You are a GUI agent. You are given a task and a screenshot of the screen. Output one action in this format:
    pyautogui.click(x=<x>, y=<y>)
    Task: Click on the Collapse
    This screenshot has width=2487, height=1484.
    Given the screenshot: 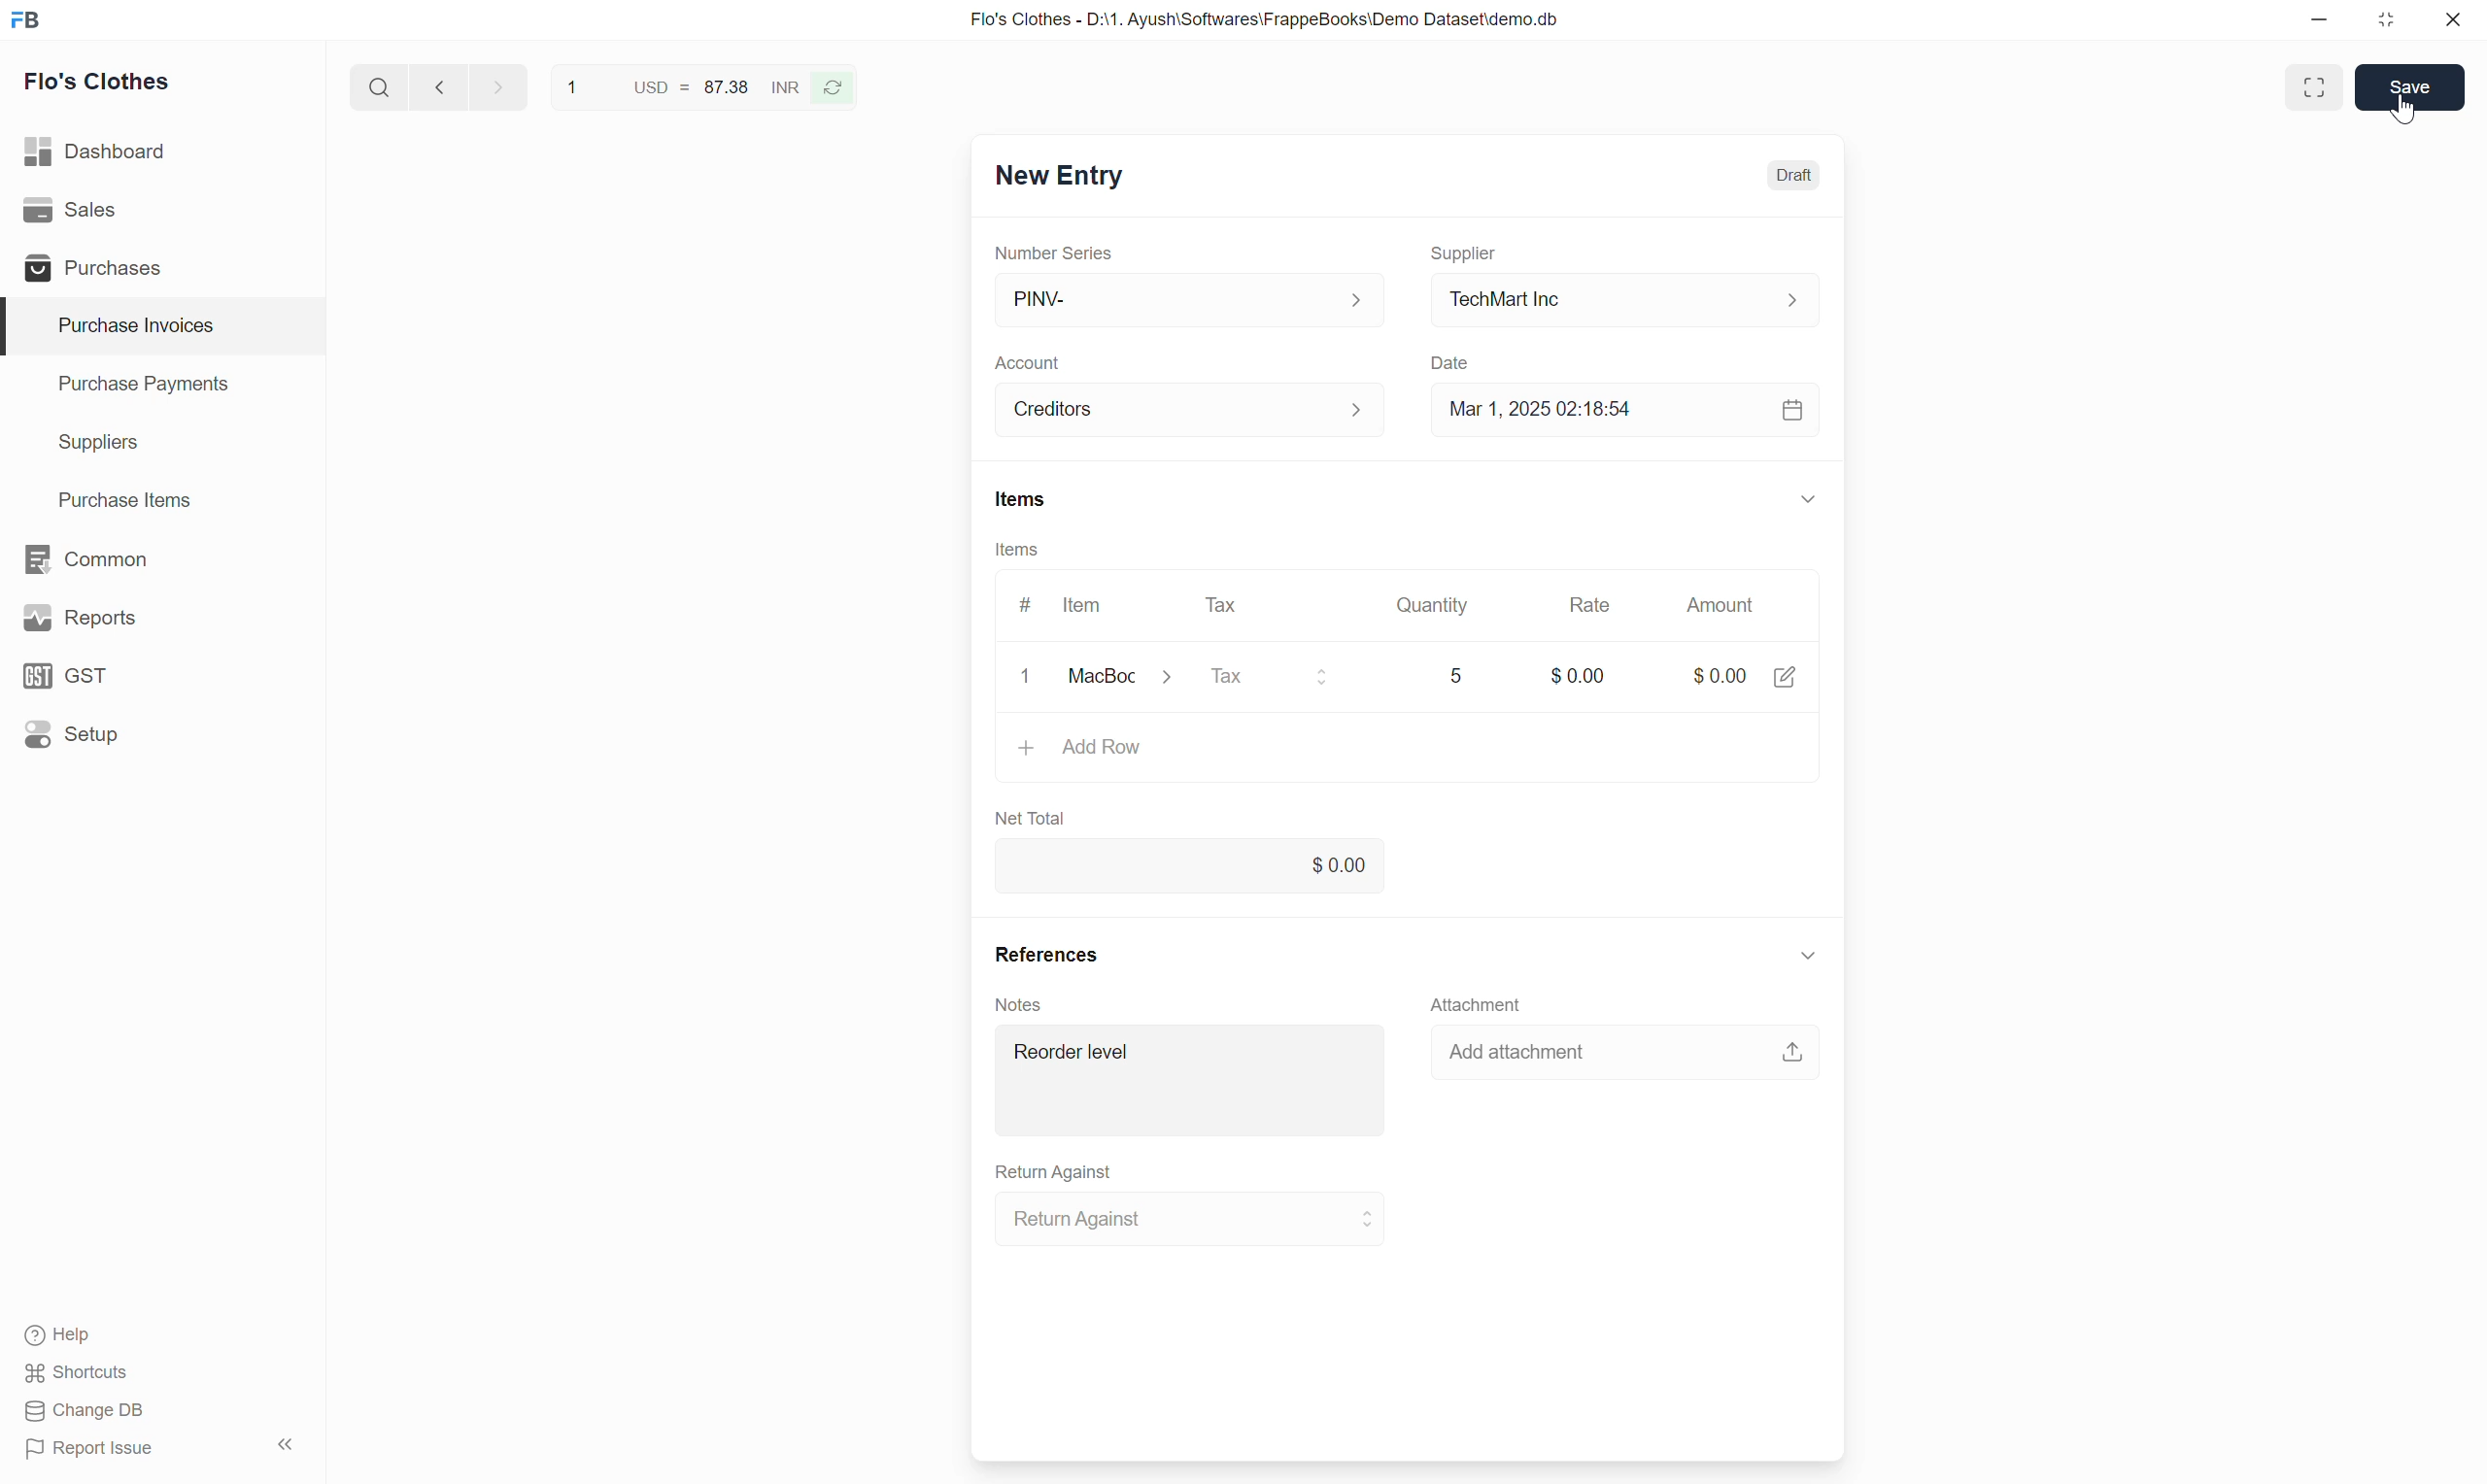 What is the action you would take?
    pyautogui.click(x=285, y=1444)
    